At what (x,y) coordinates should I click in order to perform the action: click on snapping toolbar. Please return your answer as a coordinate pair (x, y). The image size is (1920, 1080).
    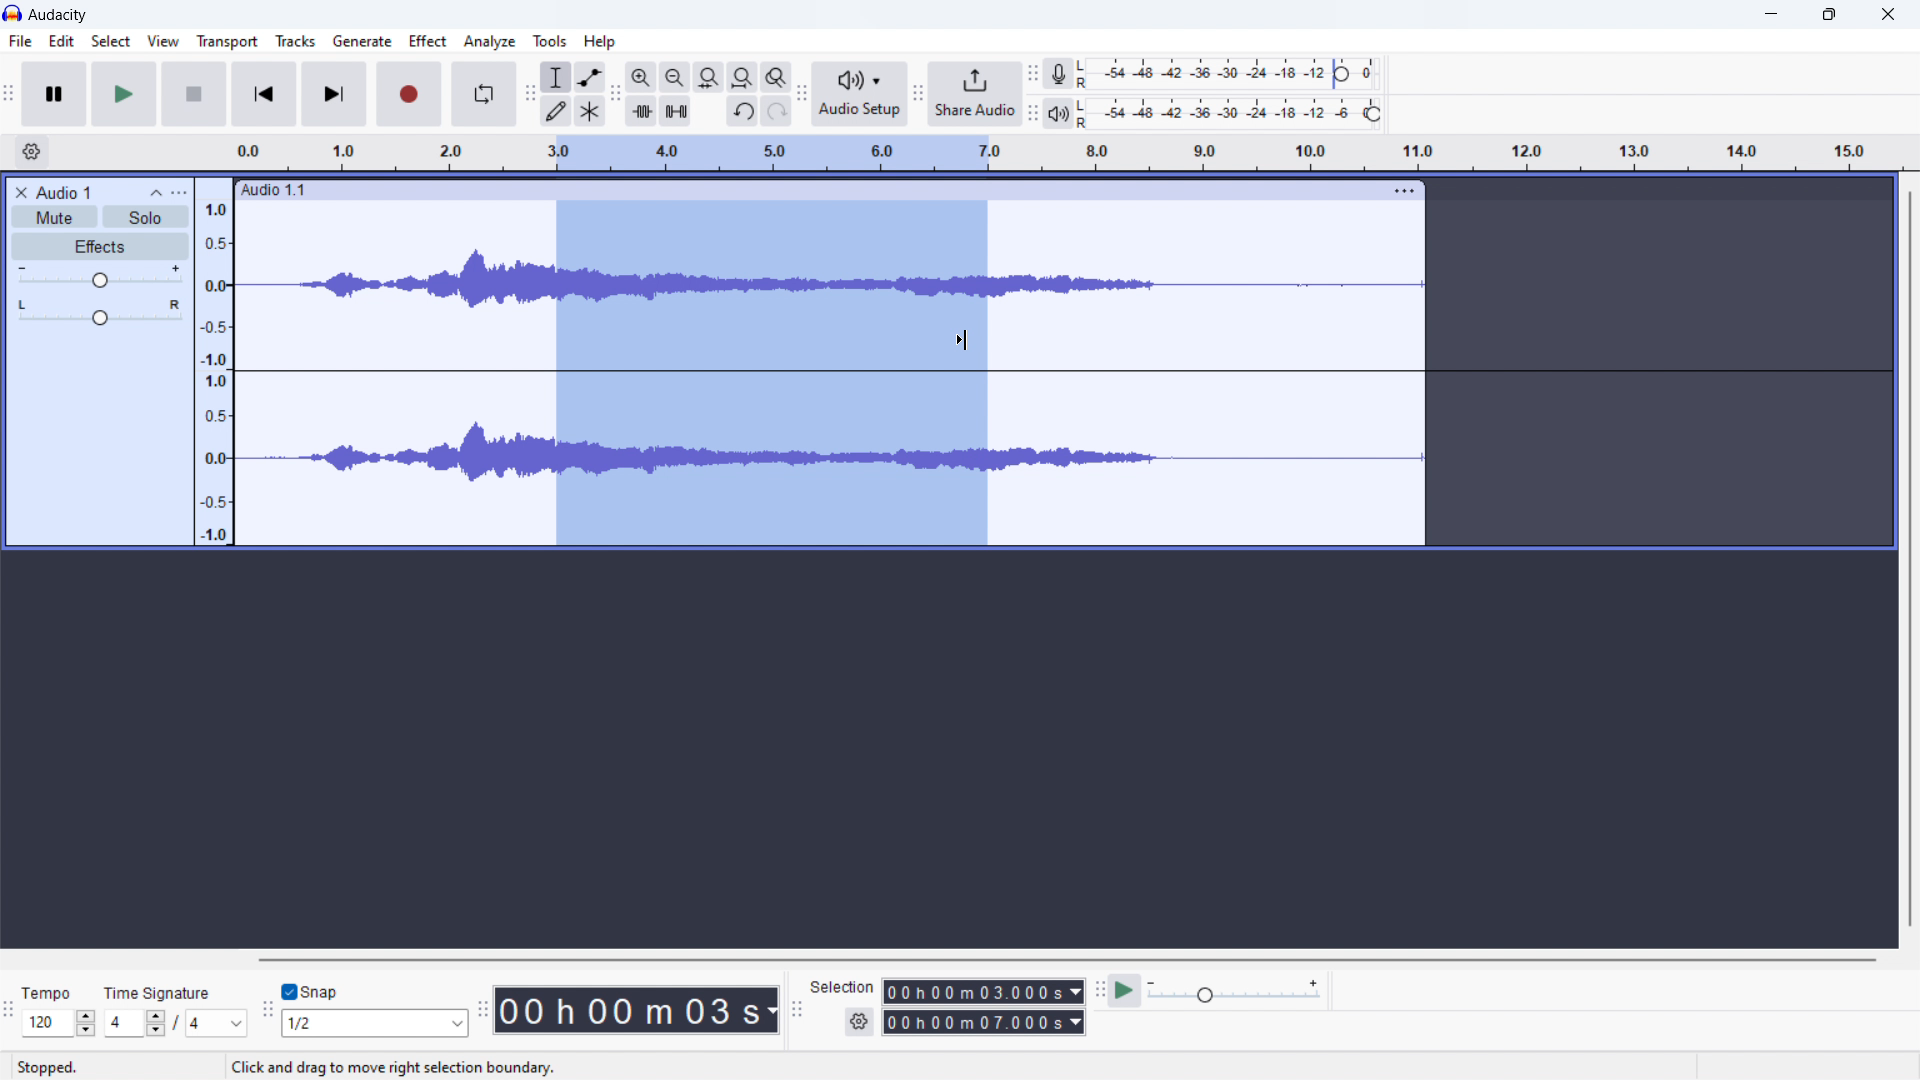
    Looking at the image, I should click on (267, 1014).